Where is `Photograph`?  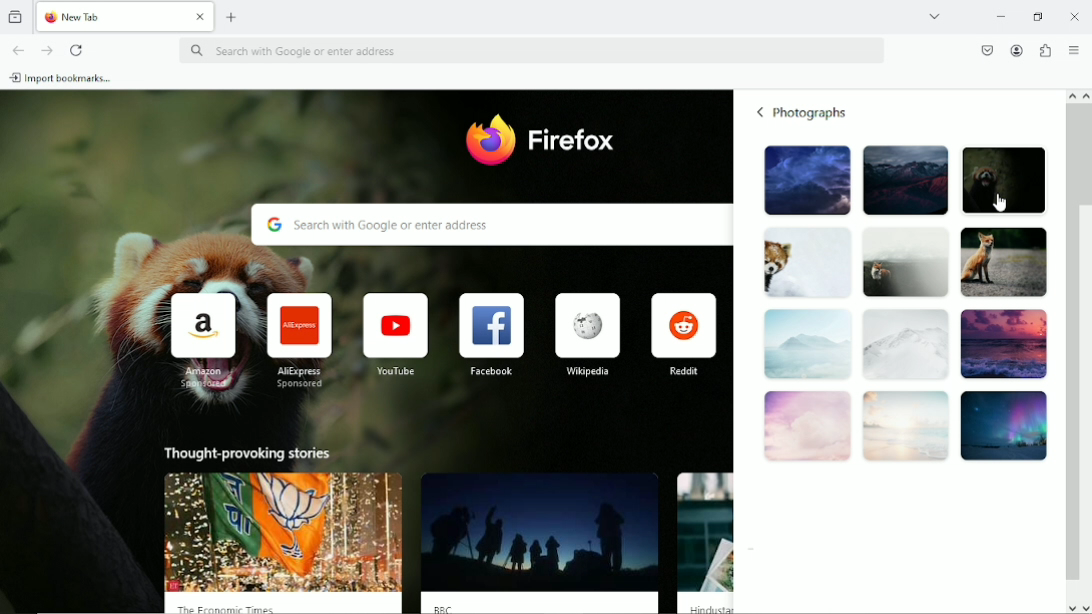
Photograph is located at coordinates (904, 346).